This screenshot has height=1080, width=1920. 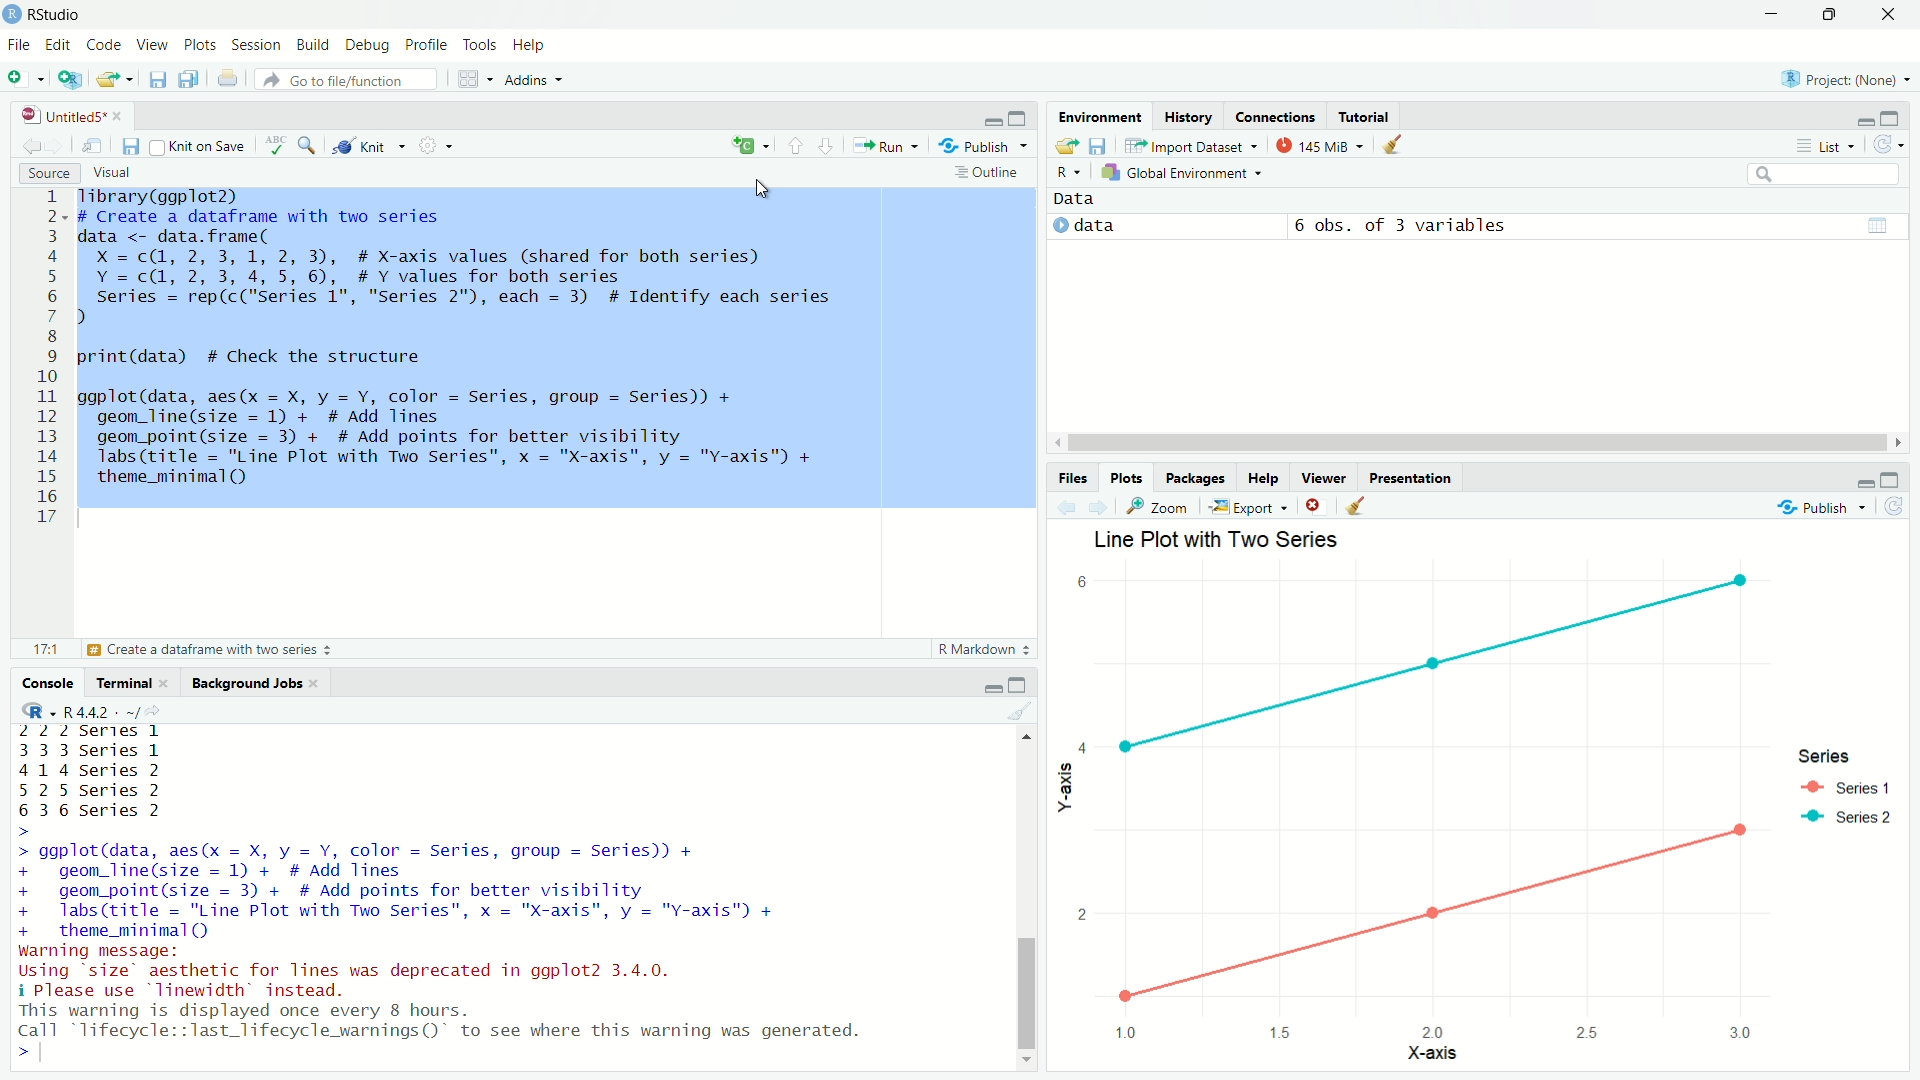 I want to click on Connections, so click(x=1271, y=116).